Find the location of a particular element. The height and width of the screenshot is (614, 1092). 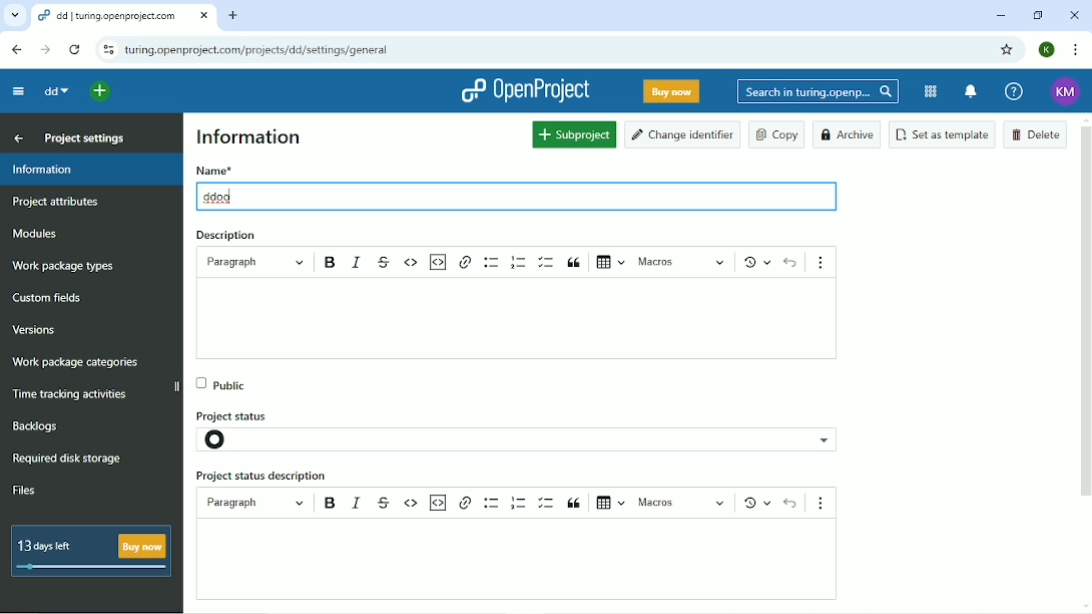

Show local modifications is located at coordinates (752, 262).